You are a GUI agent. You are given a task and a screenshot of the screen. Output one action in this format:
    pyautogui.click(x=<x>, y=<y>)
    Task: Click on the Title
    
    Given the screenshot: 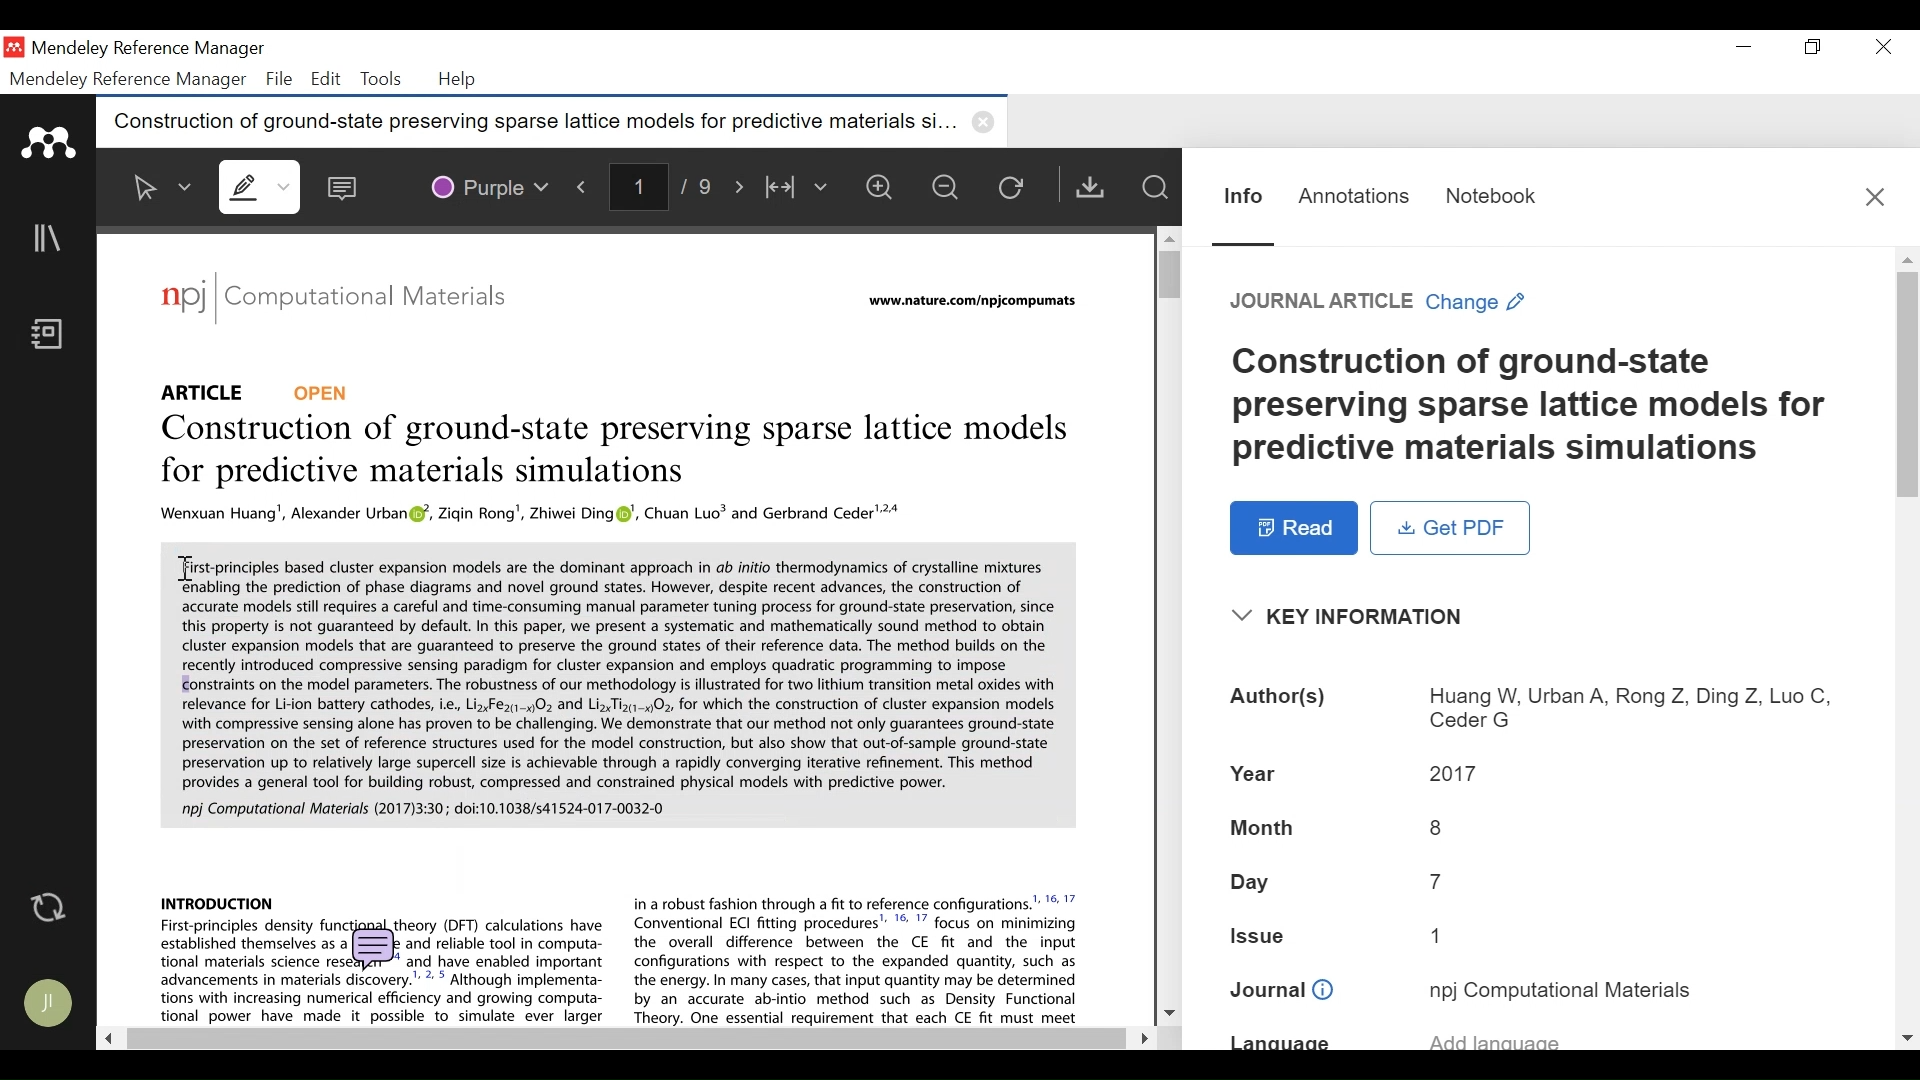 What is the action you would take?
    pyautogui.click(x=1534, y=406)
    